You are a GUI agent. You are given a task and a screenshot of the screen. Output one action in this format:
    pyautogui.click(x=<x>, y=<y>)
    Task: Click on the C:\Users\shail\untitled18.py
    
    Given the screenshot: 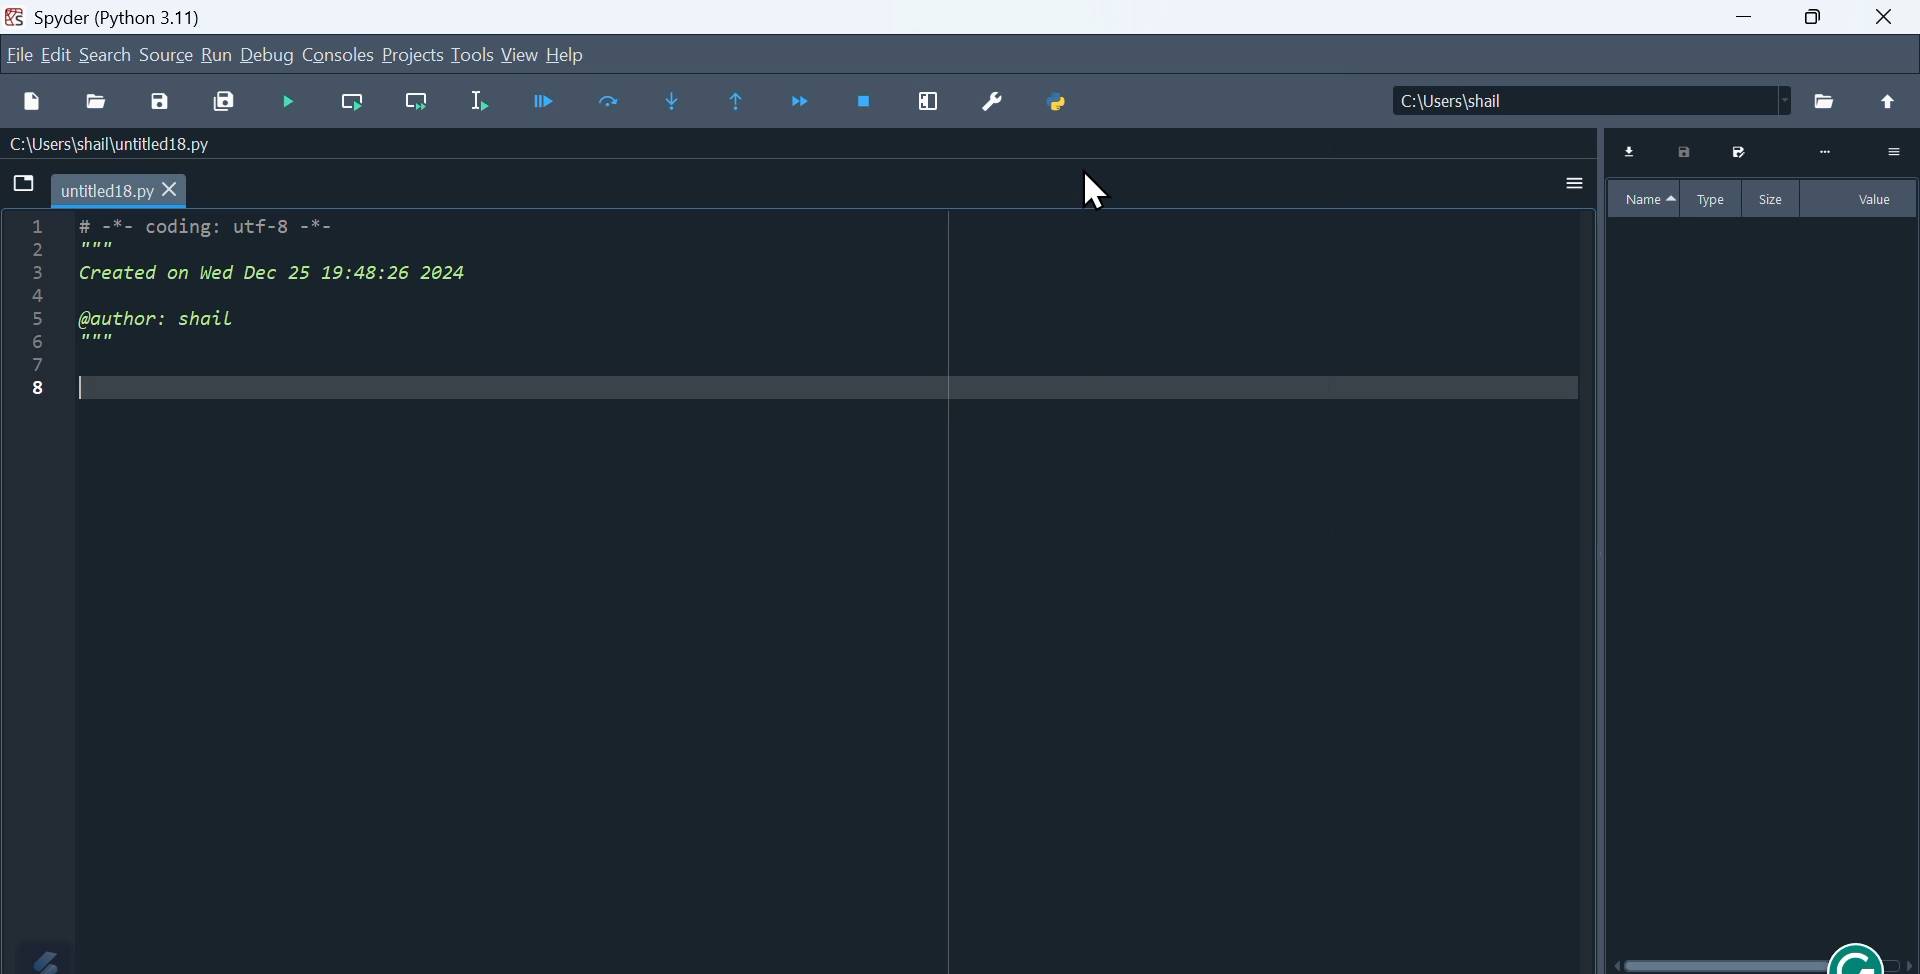 What is the action you would take?
    pyautogui.click(x=113, y=145)
    